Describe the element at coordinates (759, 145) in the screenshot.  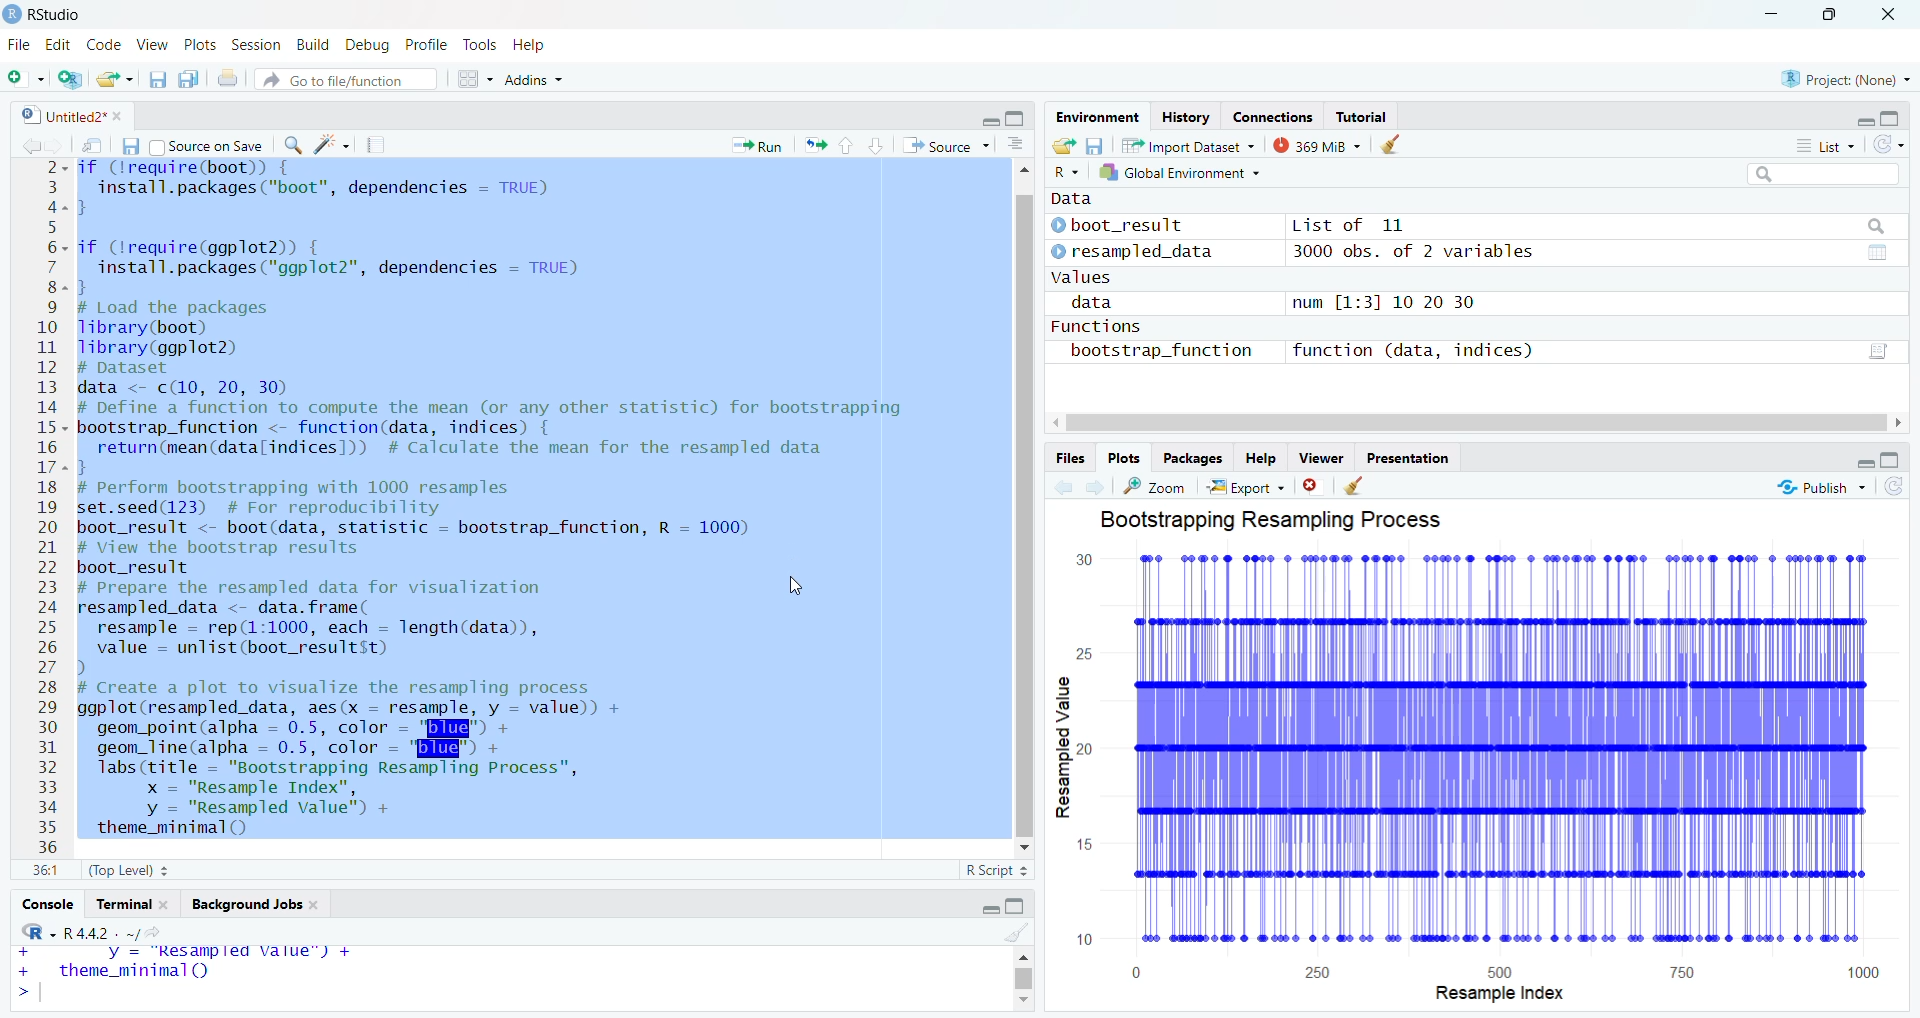
I see ` Run` at that location.